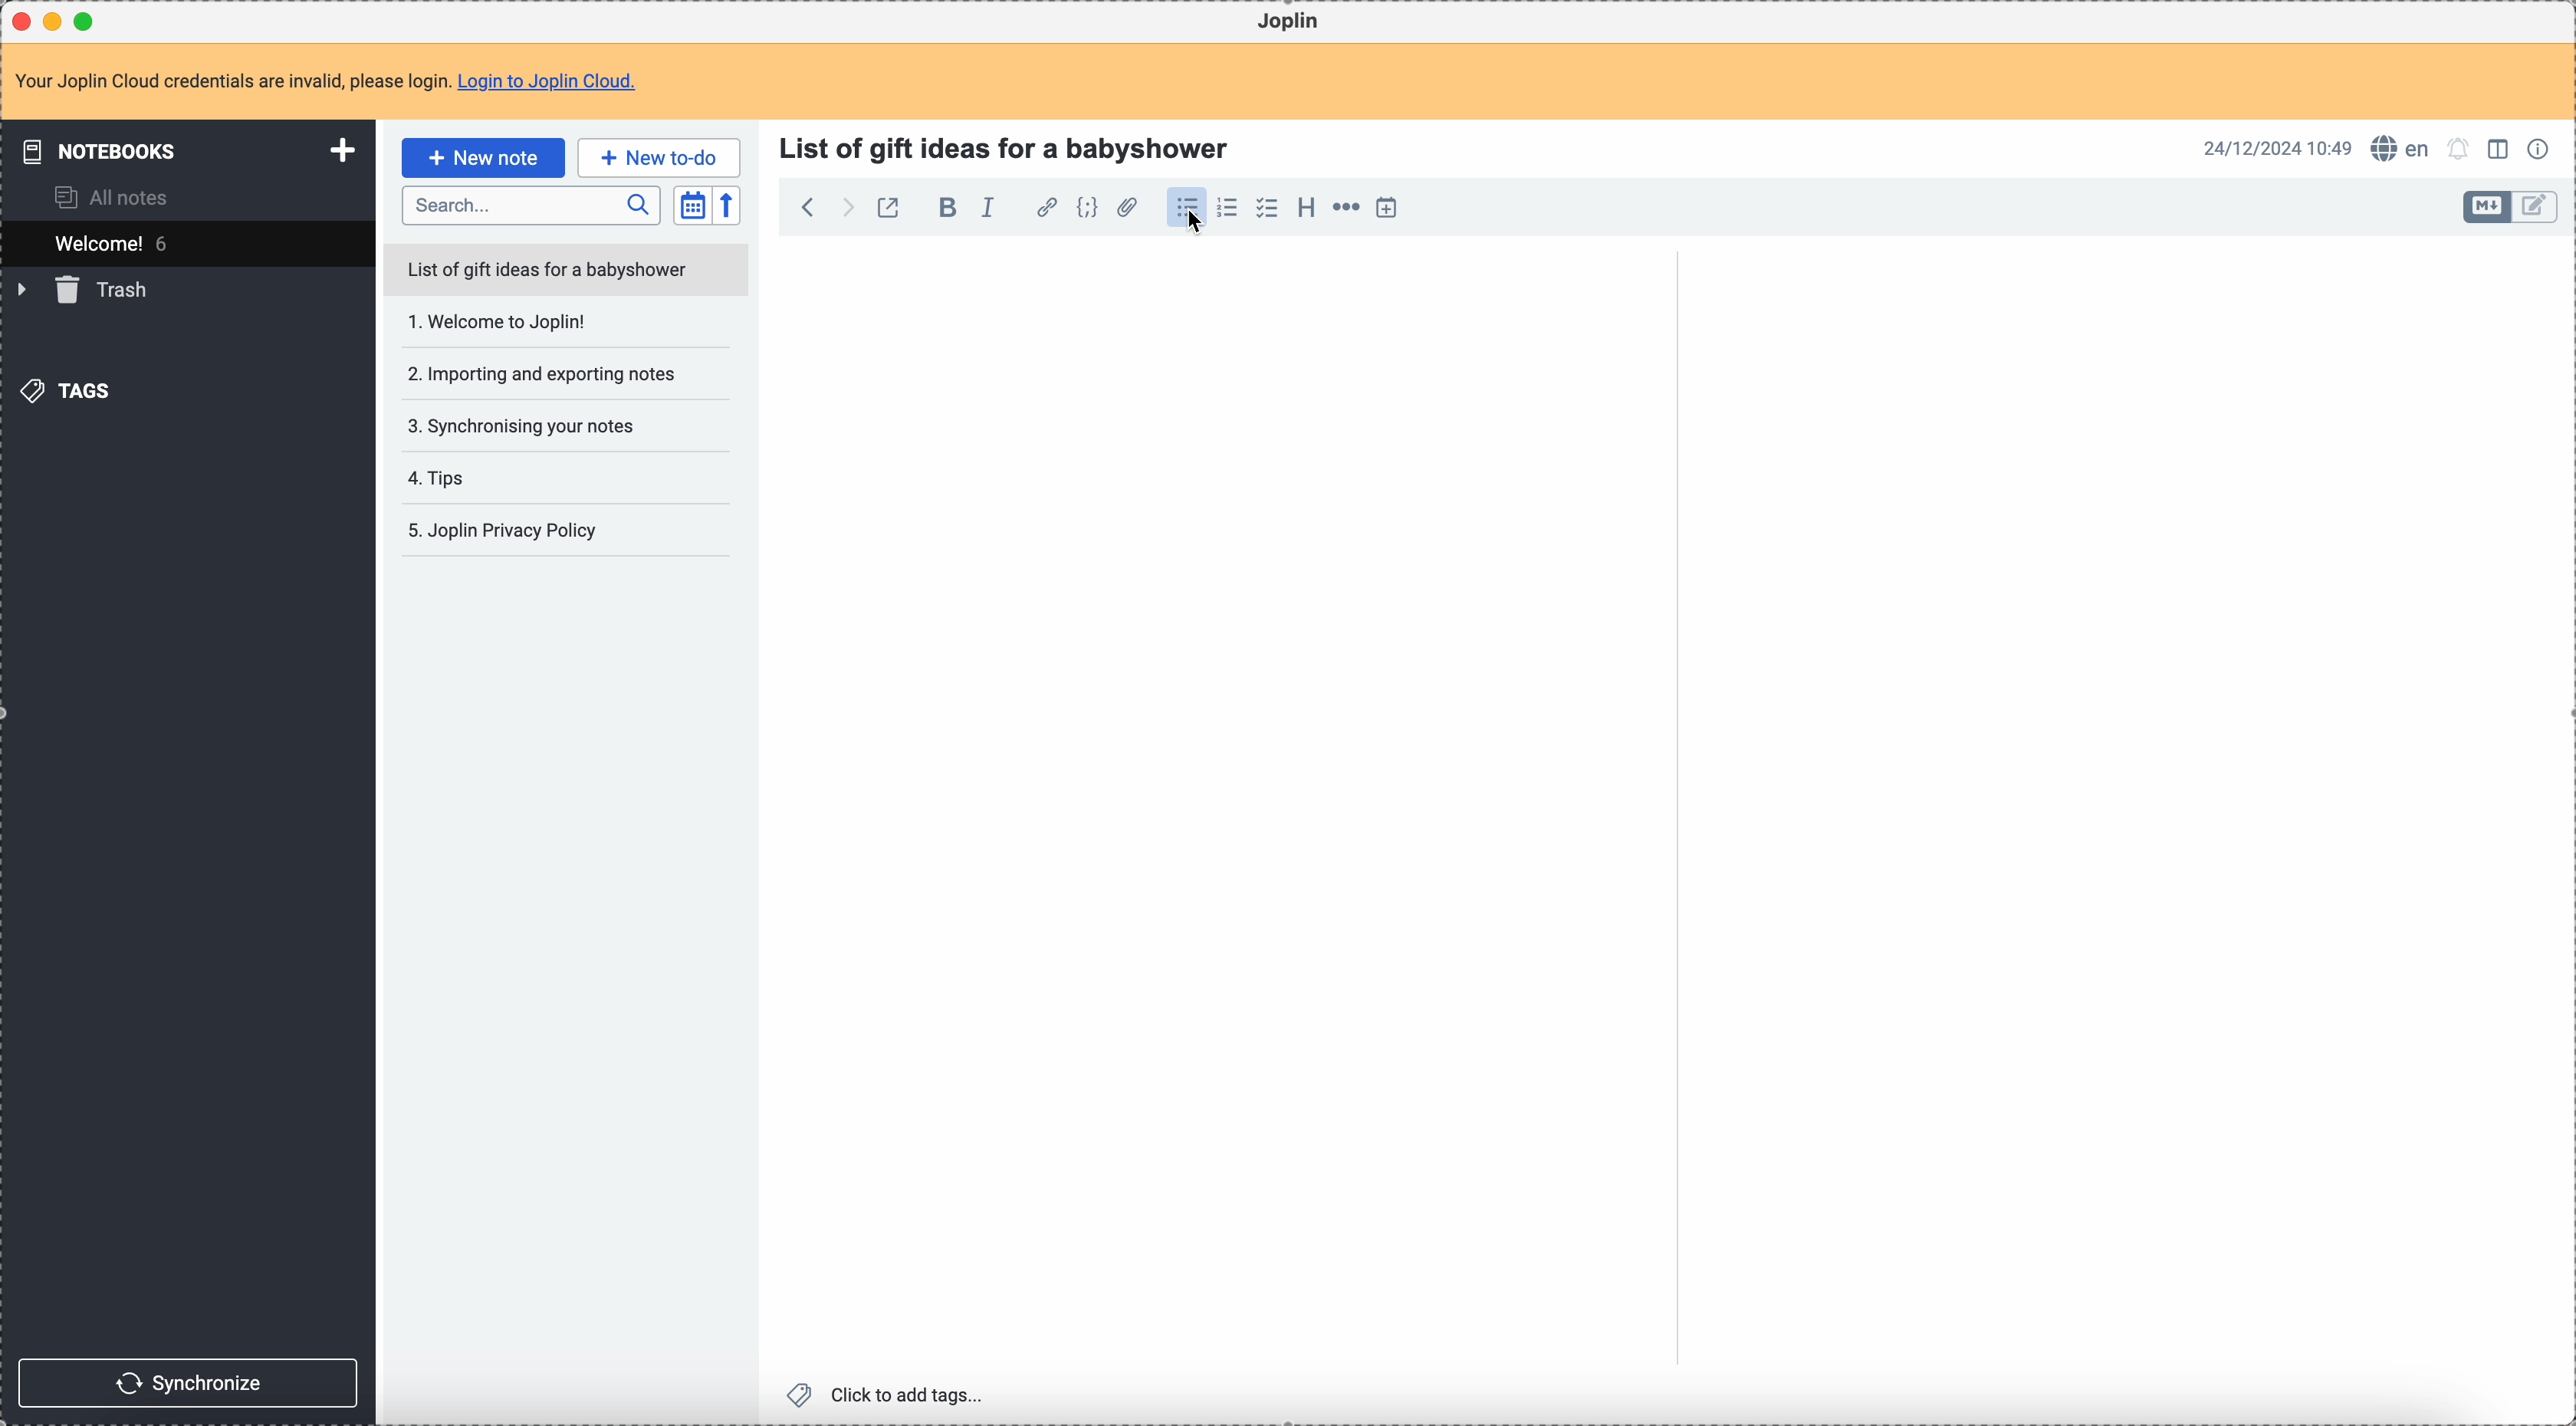 Image resolution: width=2576 pixels, height=1426 pixels. Describe the element at coordinates (2536, 207) in the screenshot. I see `toggle edit layout` at that location.